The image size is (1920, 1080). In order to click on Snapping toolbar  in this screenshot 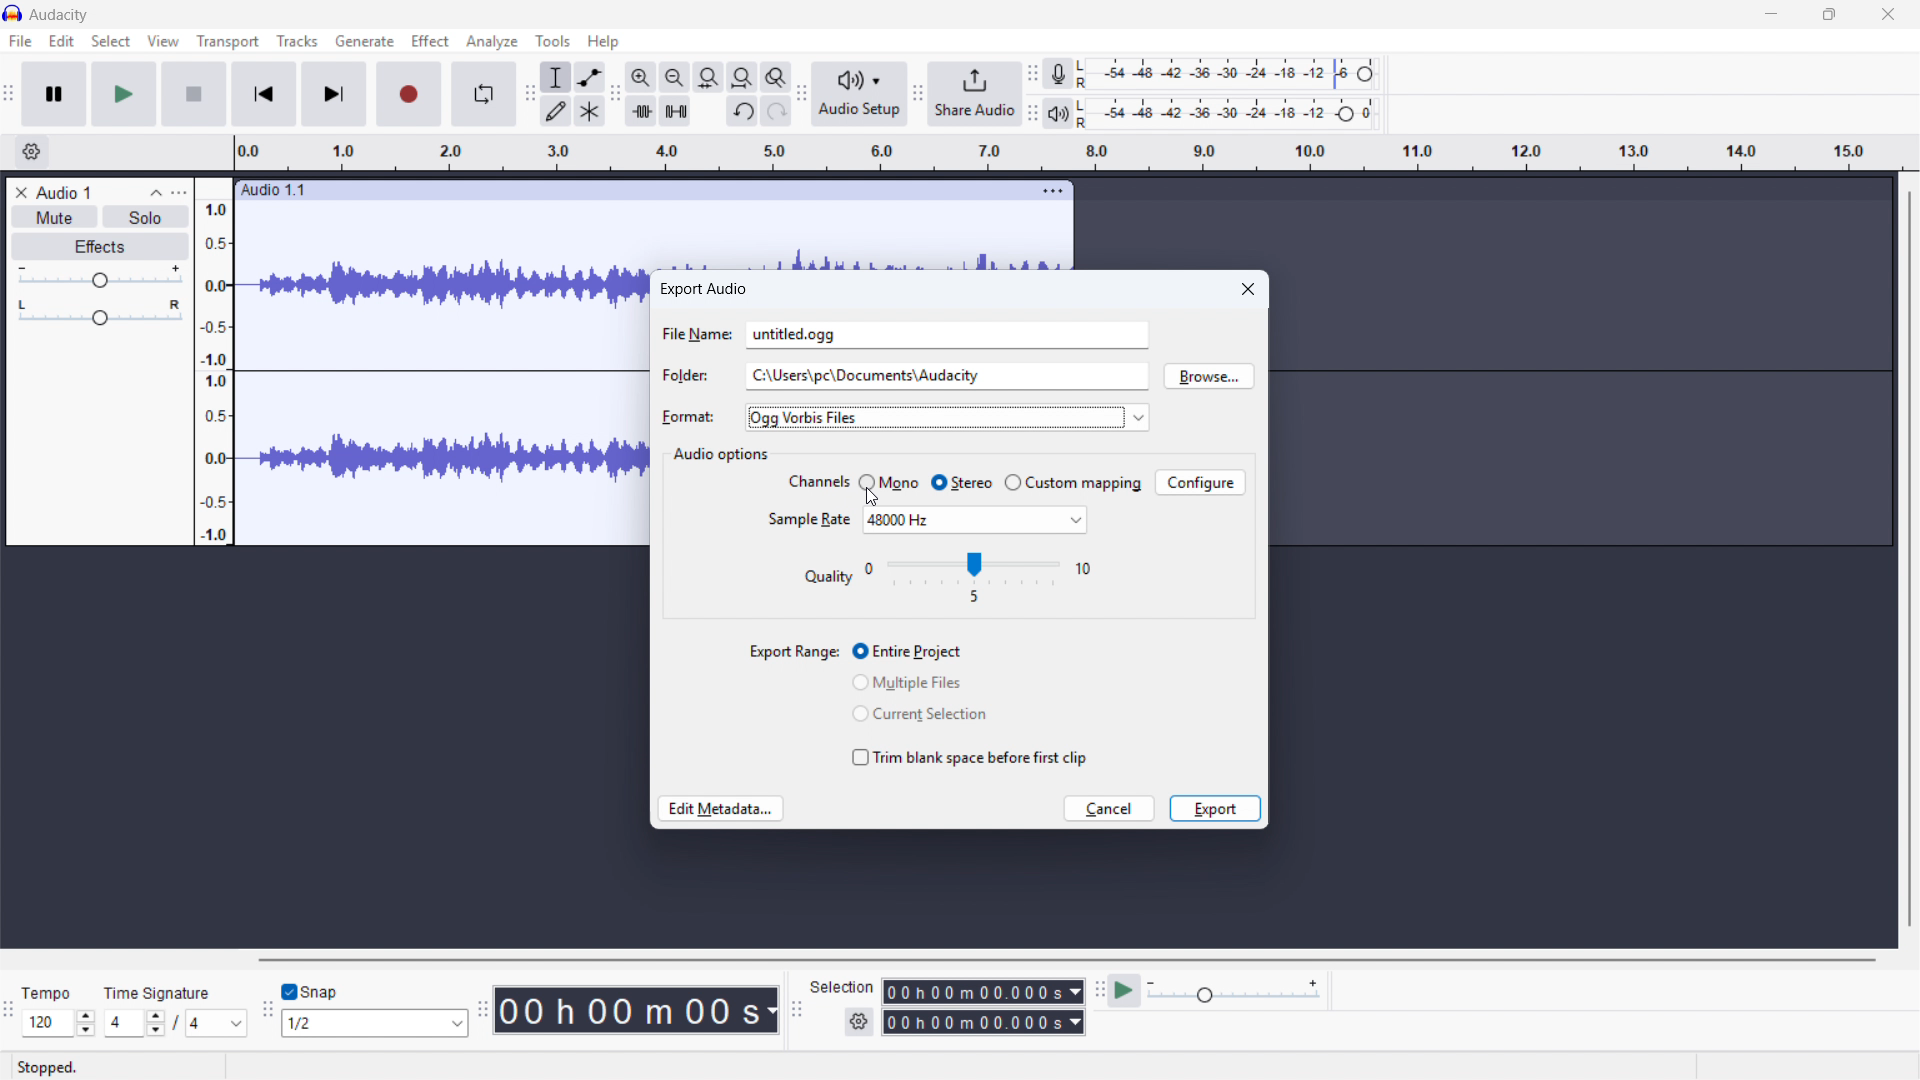, I will do `click(268, 1009)`.